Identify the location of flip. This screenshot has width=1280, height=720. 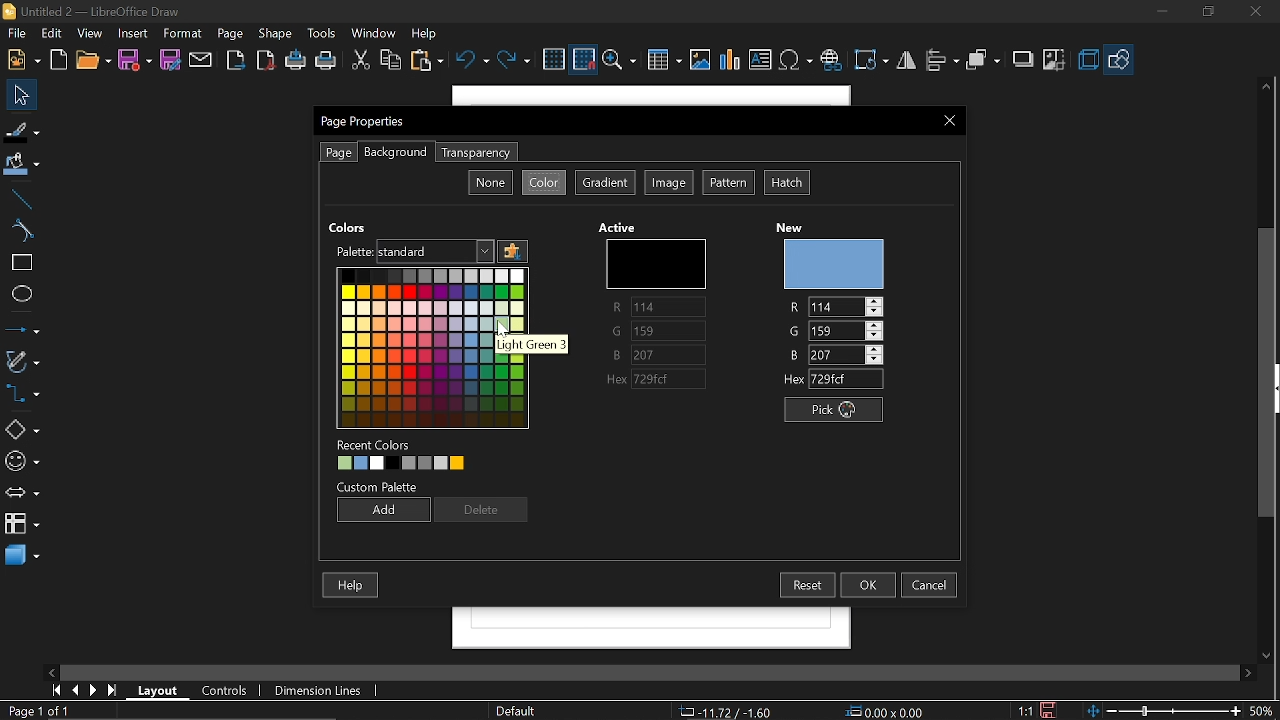
(906, 61).